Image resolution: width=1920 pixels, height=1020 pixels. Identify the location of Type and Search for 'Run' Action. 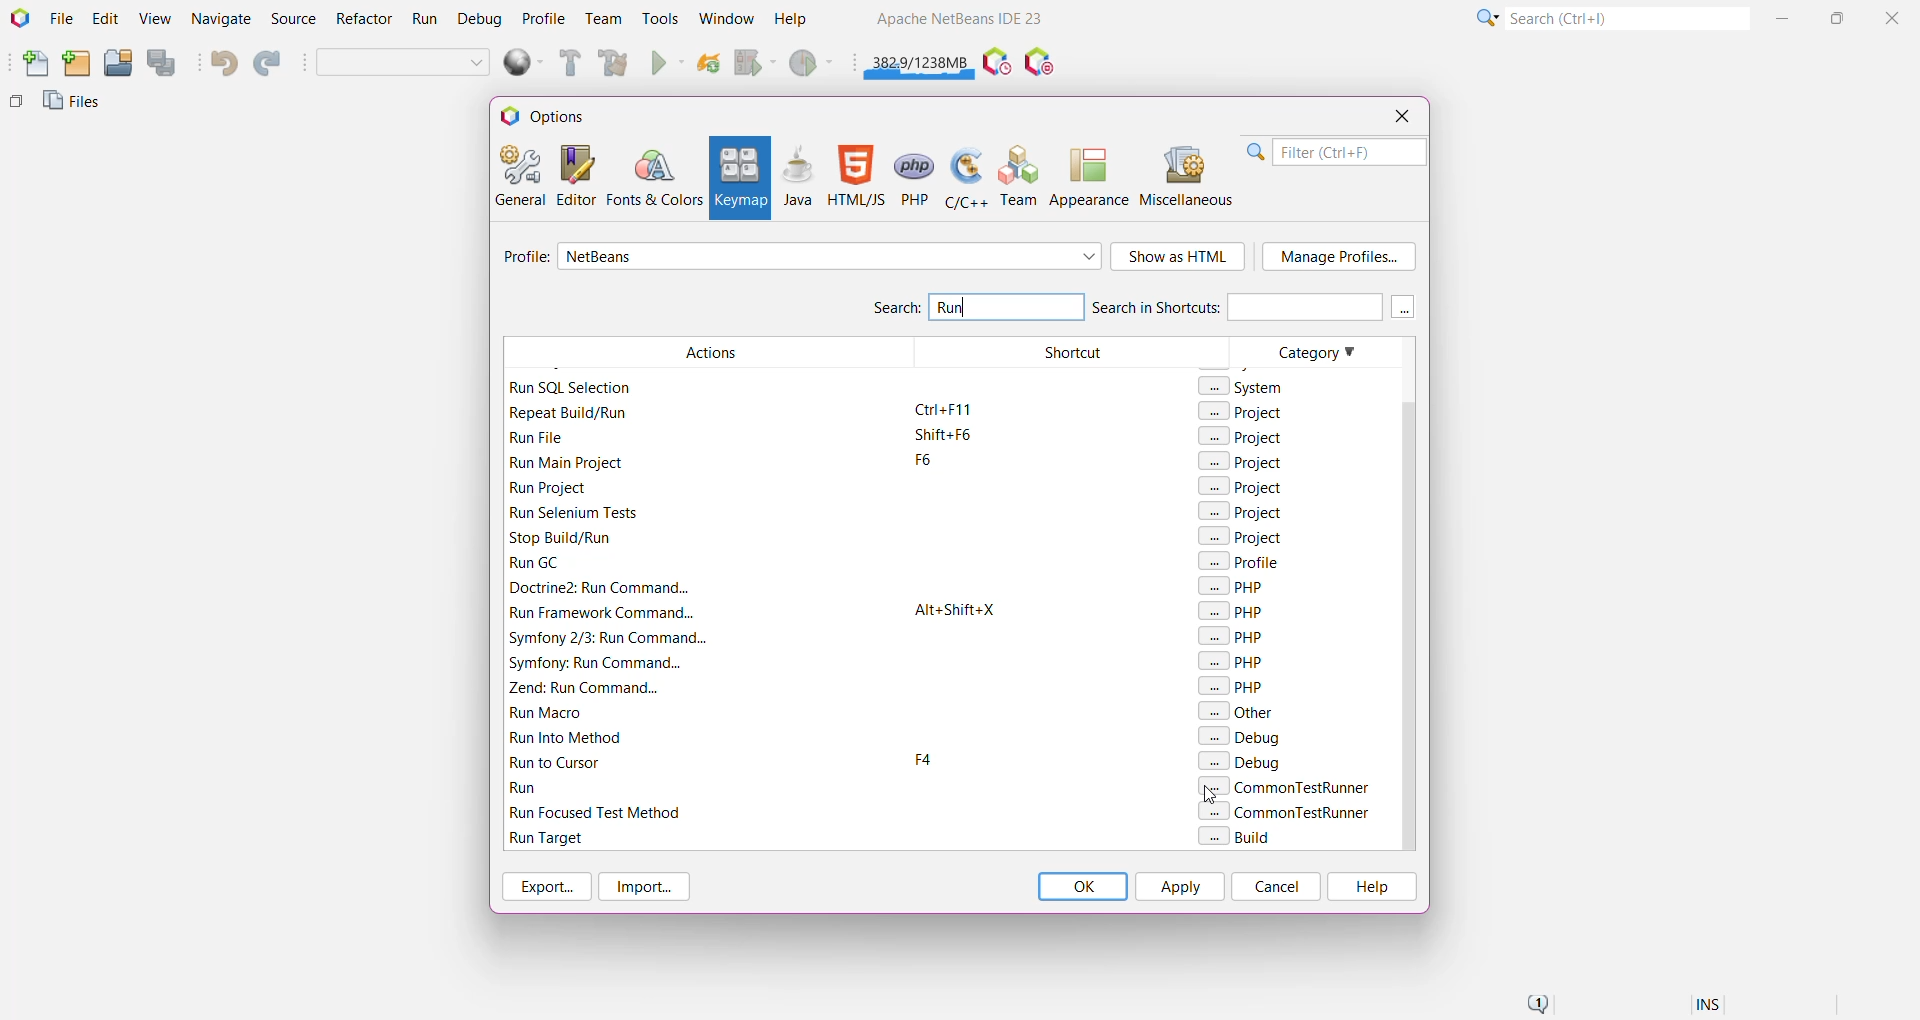
(1007, 306).